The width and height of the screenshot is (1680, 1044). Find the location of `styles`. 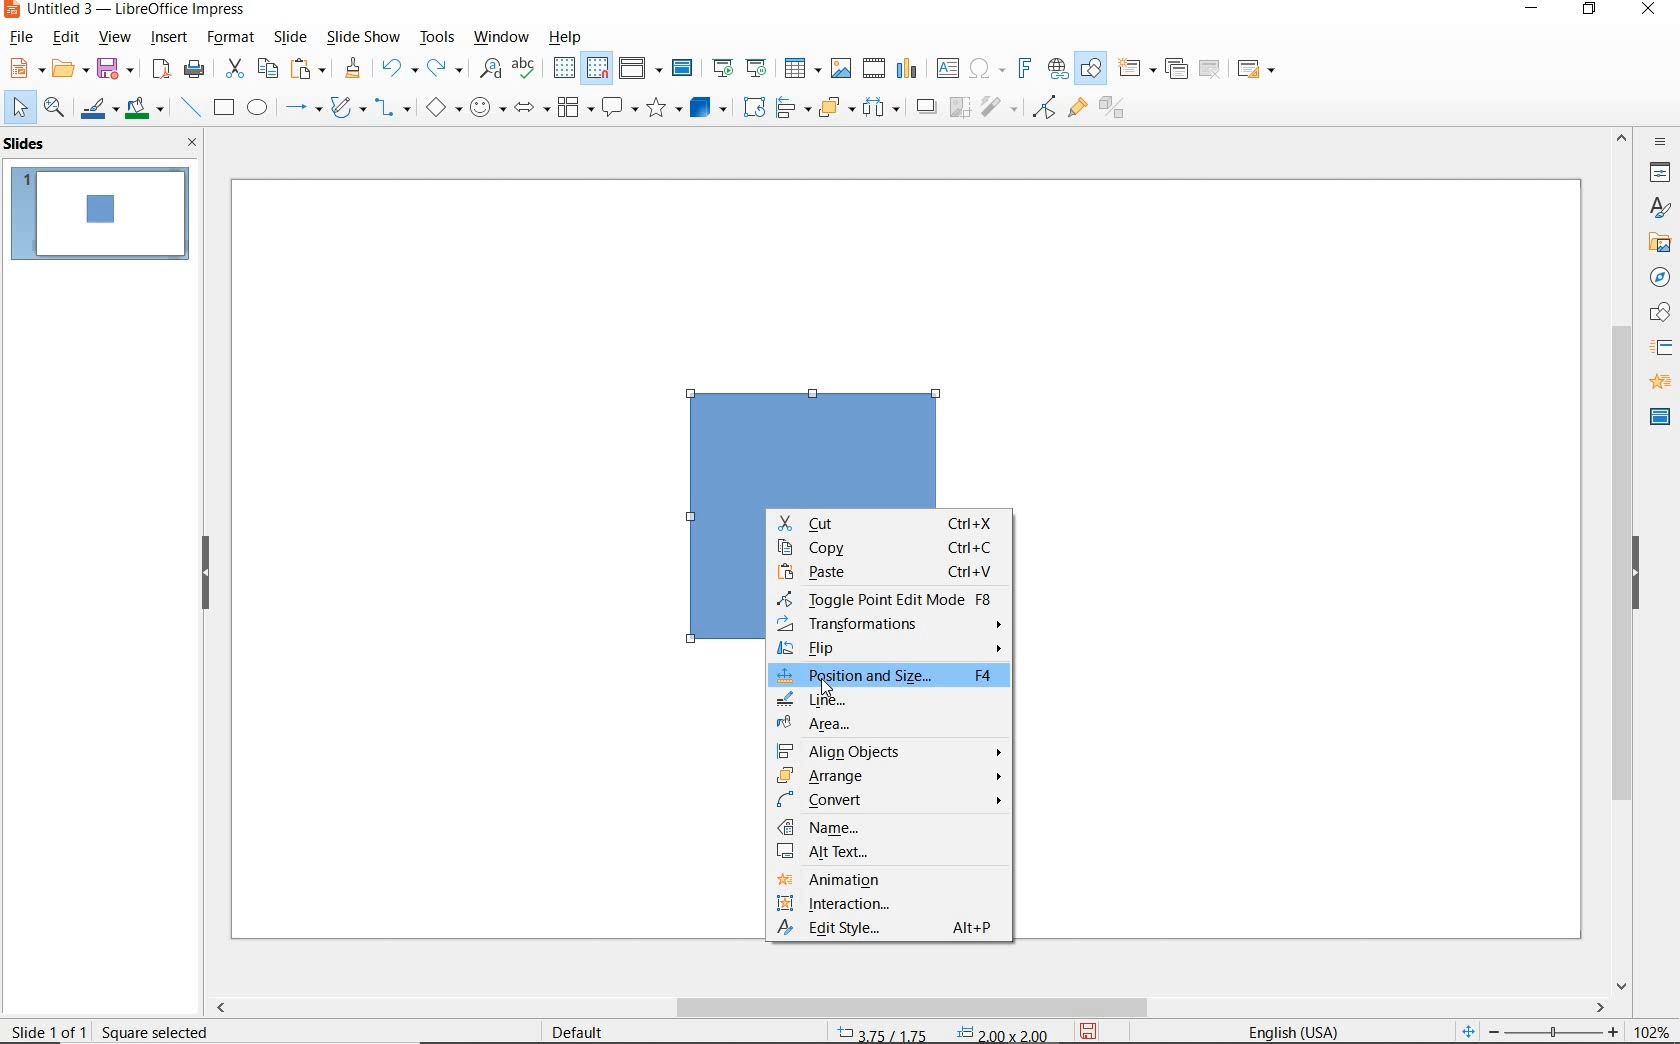

styles is located at coordinates (1660, 209).